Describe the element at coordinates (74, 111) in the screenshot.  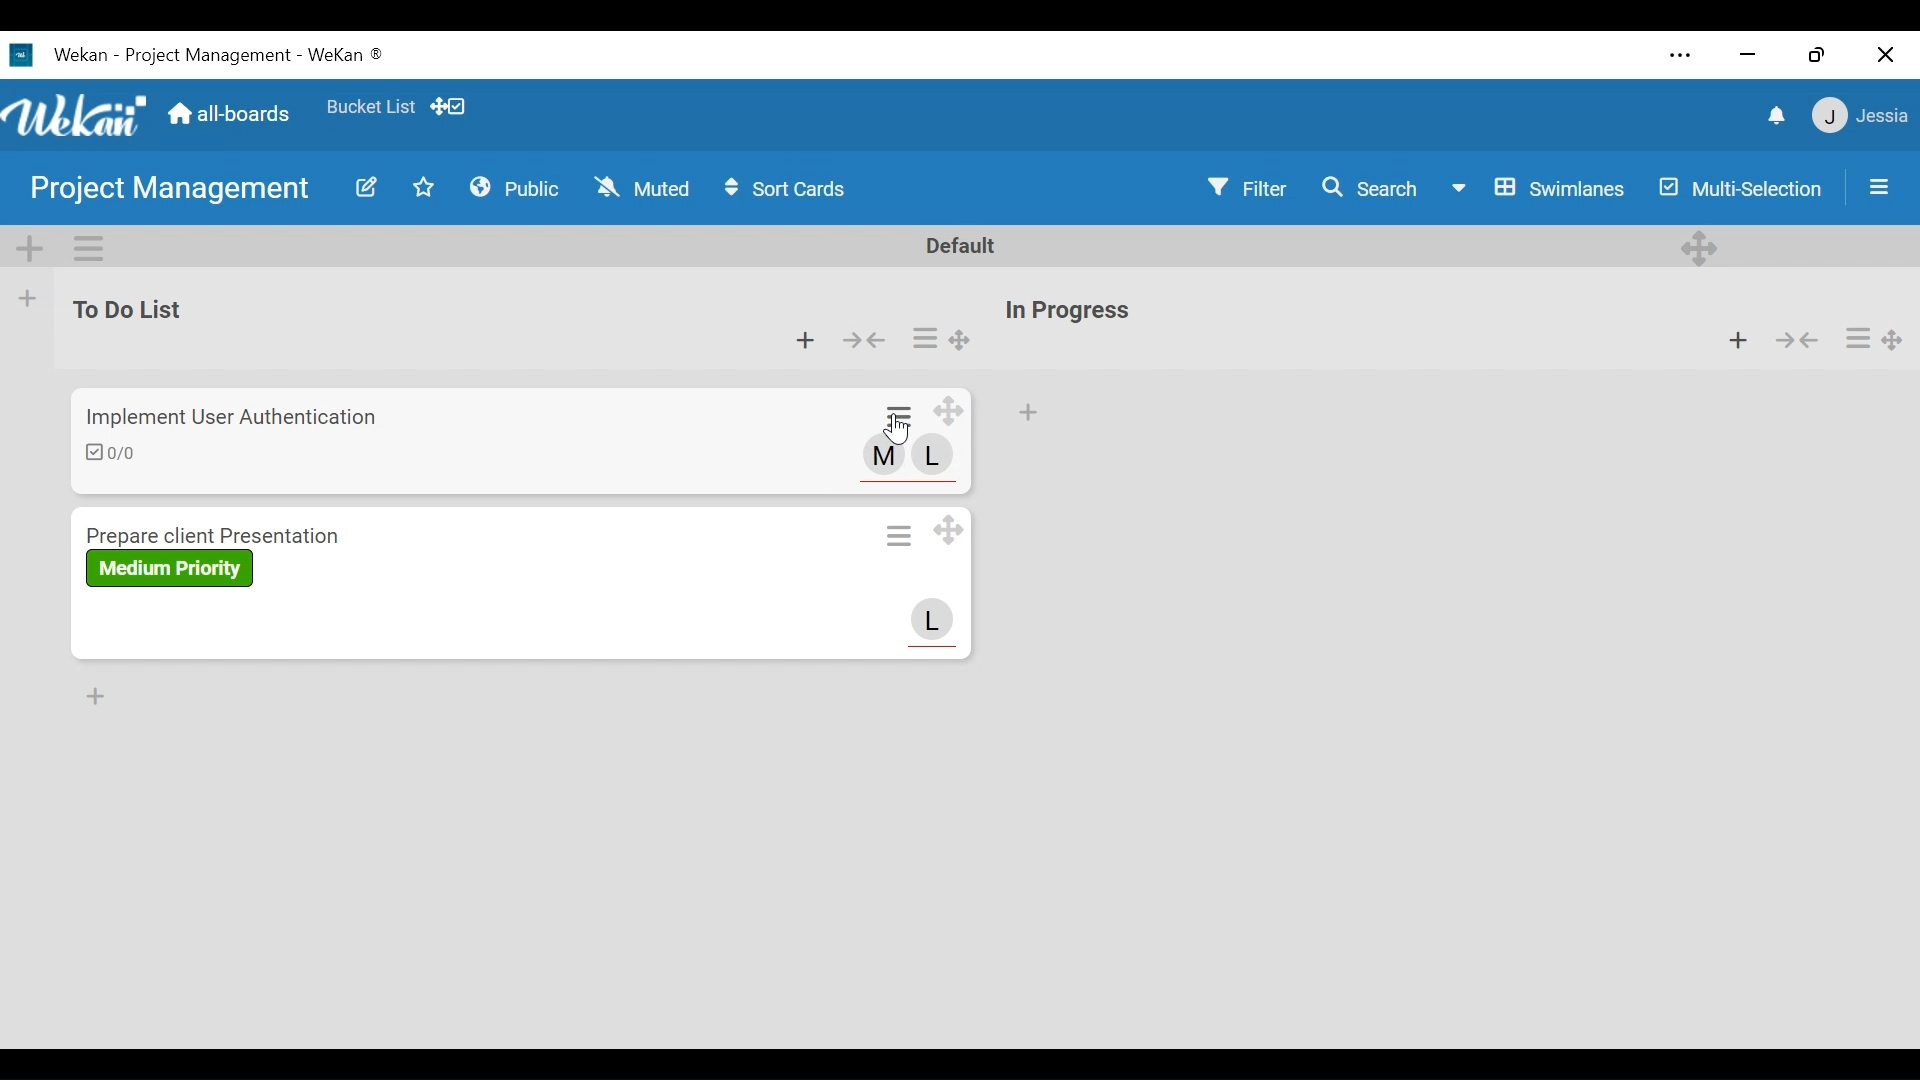
I see `Wekan Logo` at that location.